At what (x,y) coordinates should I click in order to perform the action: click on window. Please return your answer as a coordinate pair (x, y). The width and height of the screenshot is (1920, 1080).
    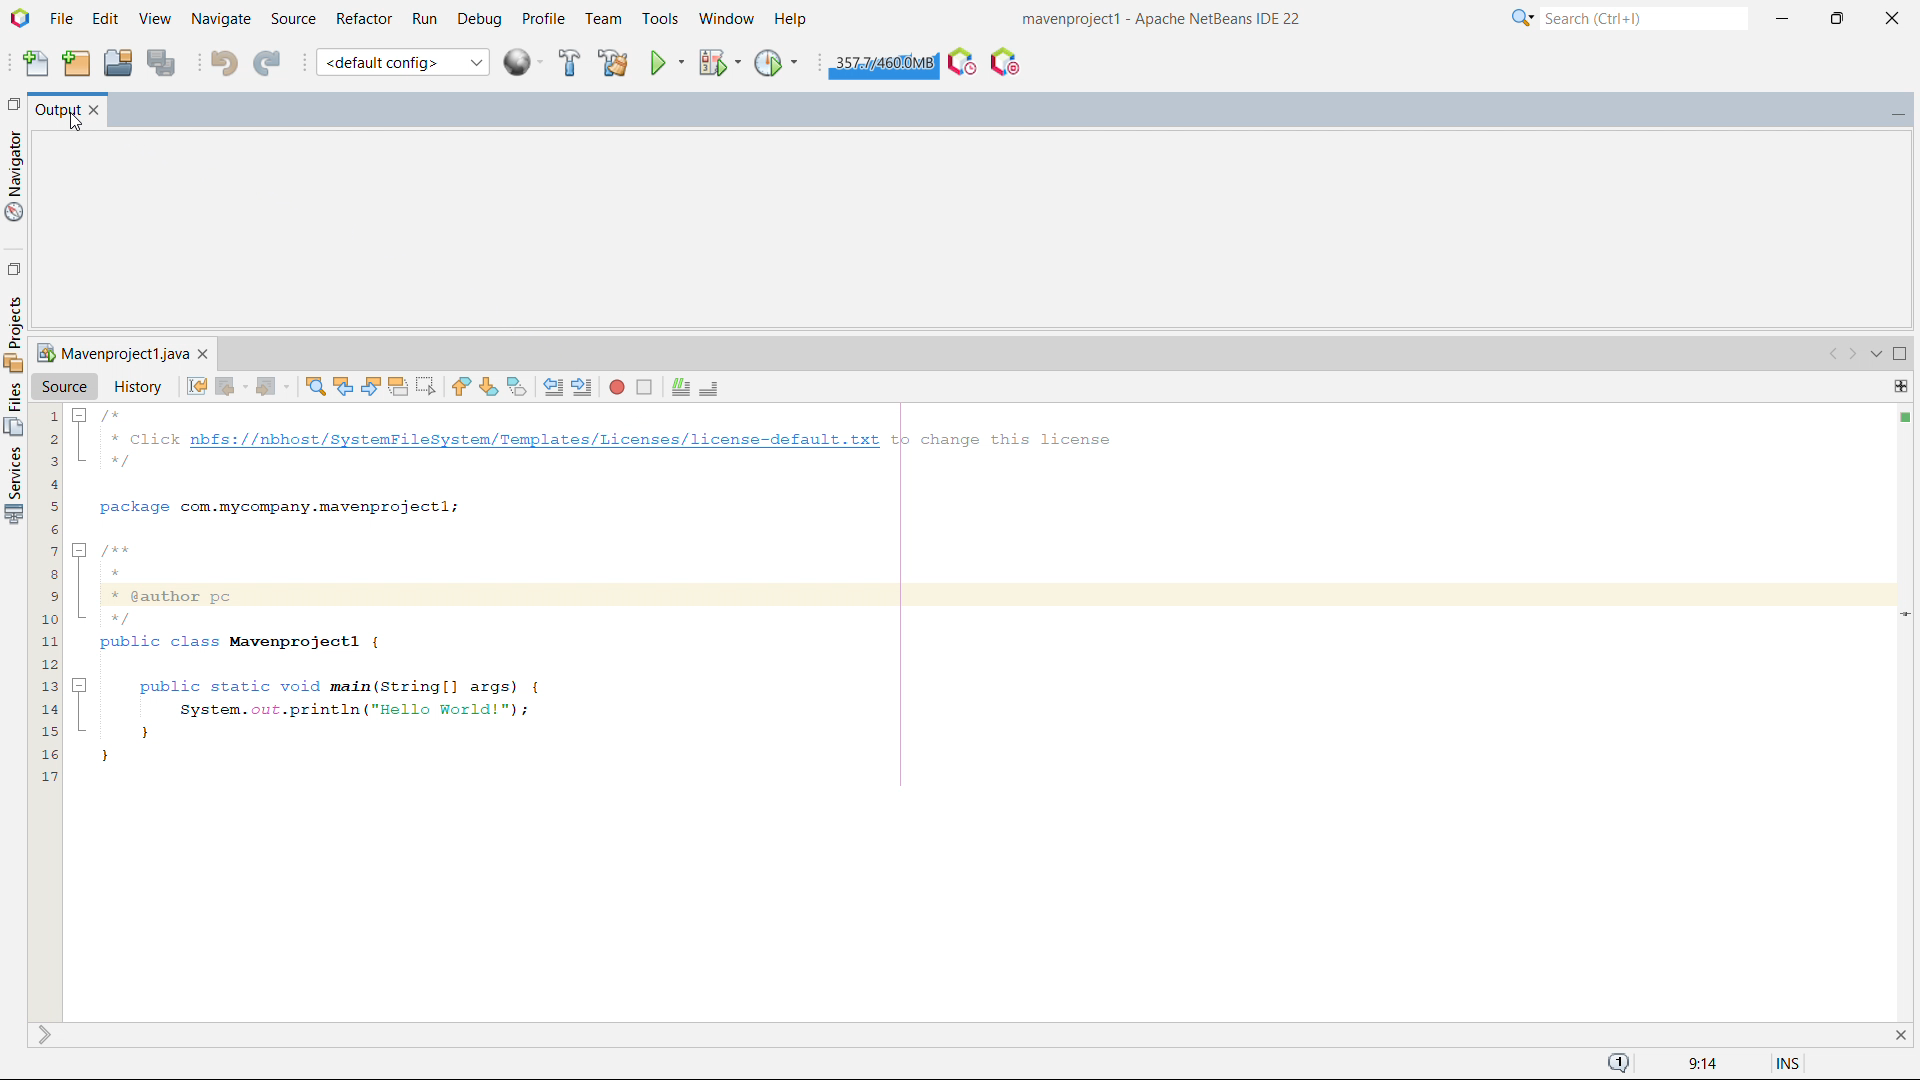
    Looking at the image, I should click on (726, 19).